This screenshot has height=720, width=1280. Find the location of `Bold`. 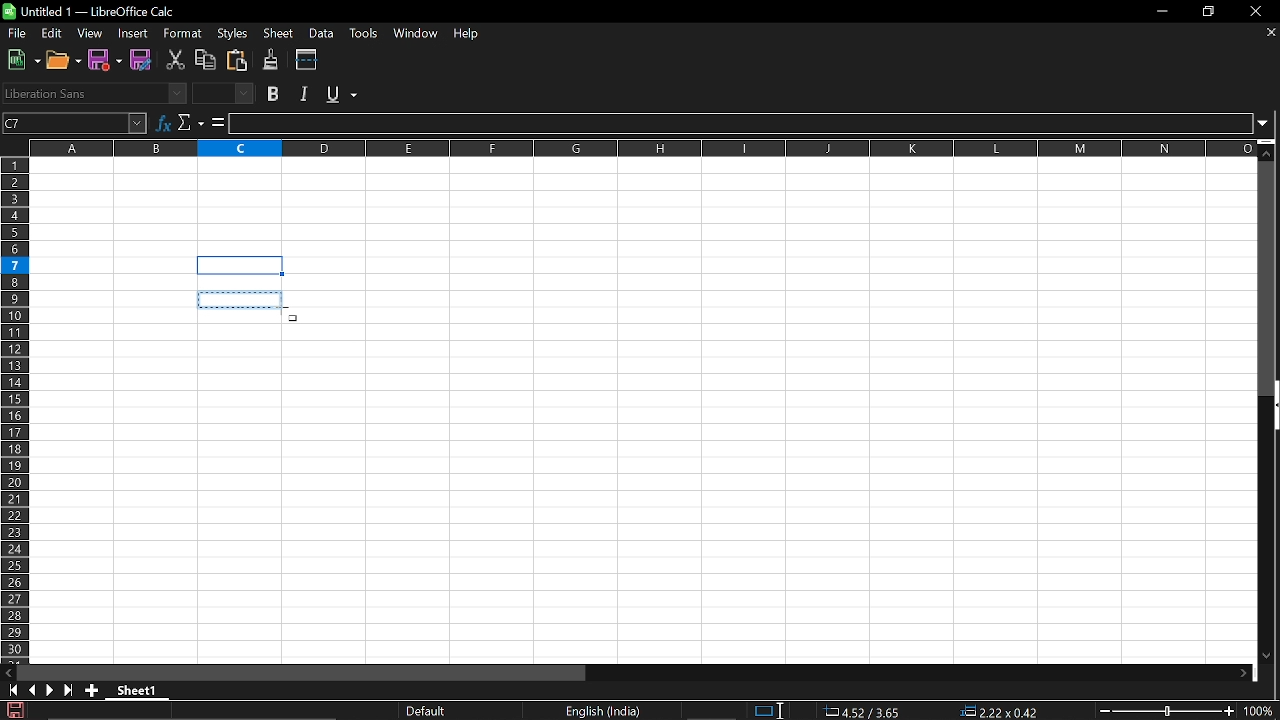

Bold is located at coordinates (274, 94).